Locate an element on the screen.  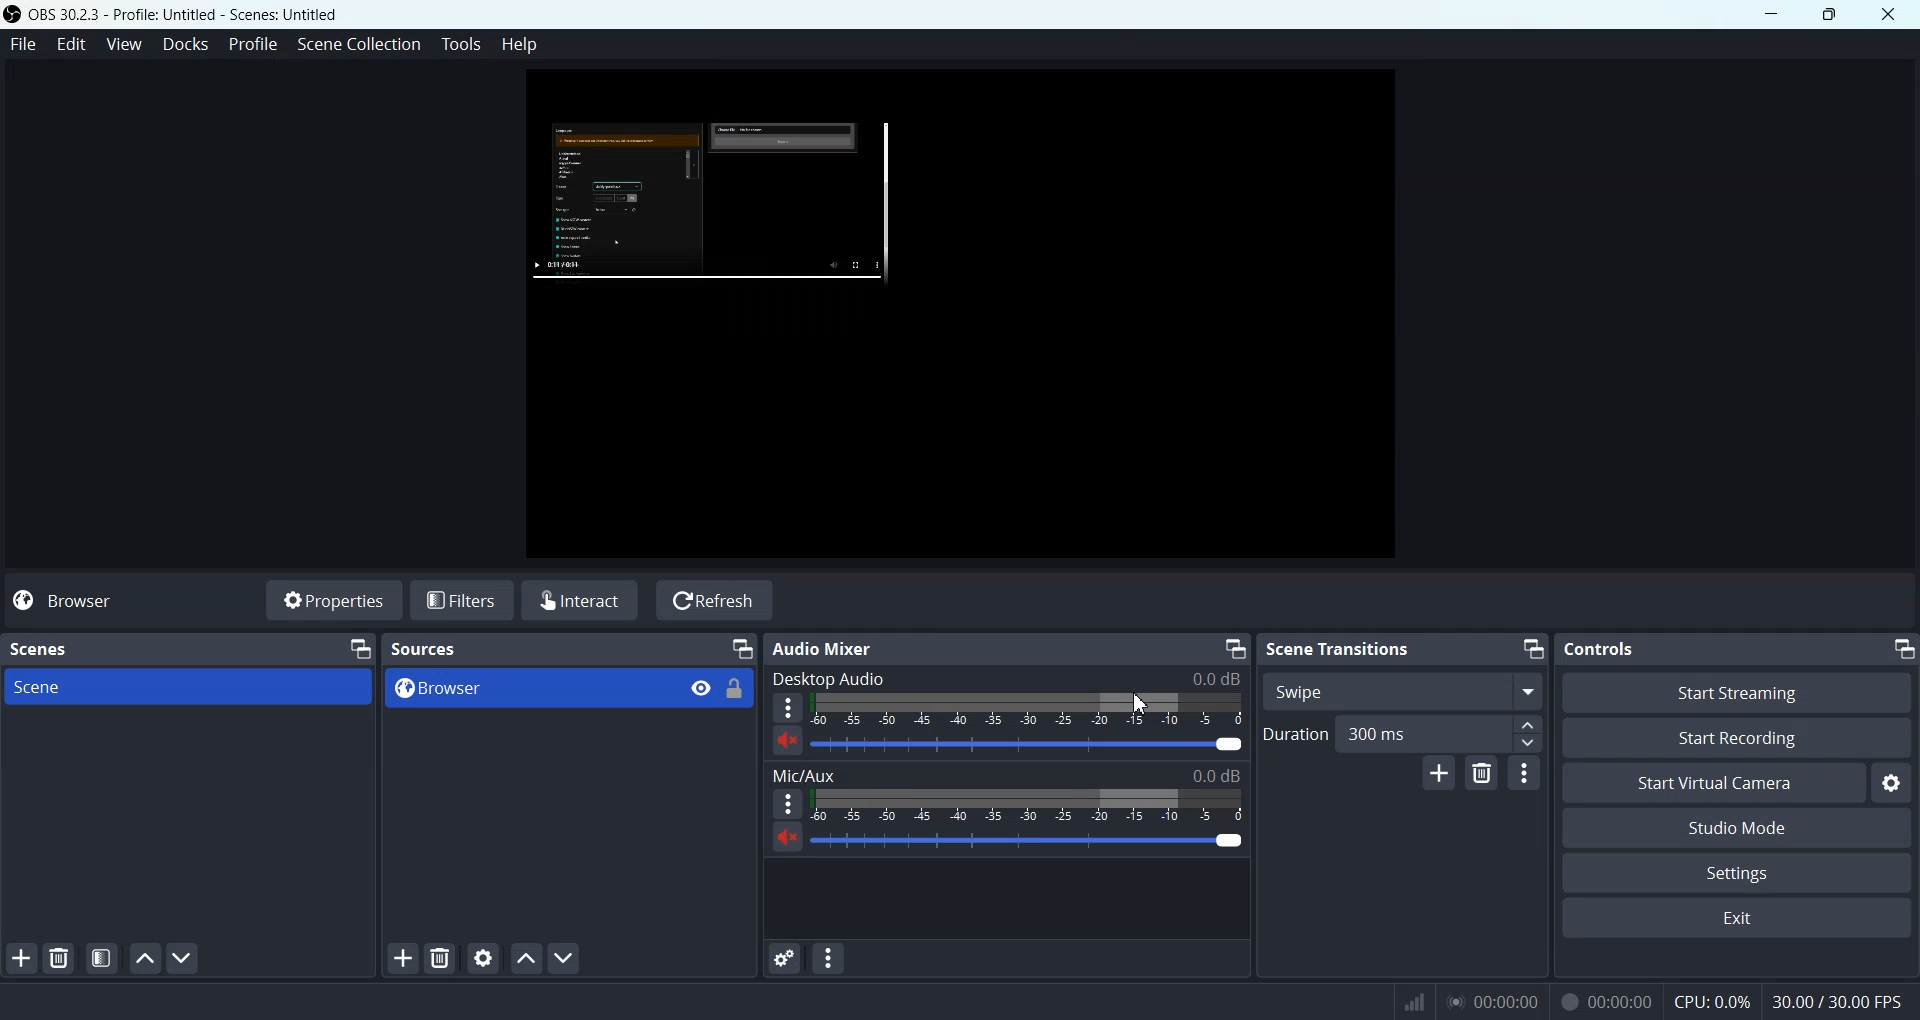
View is located at coordinates (128, 43).